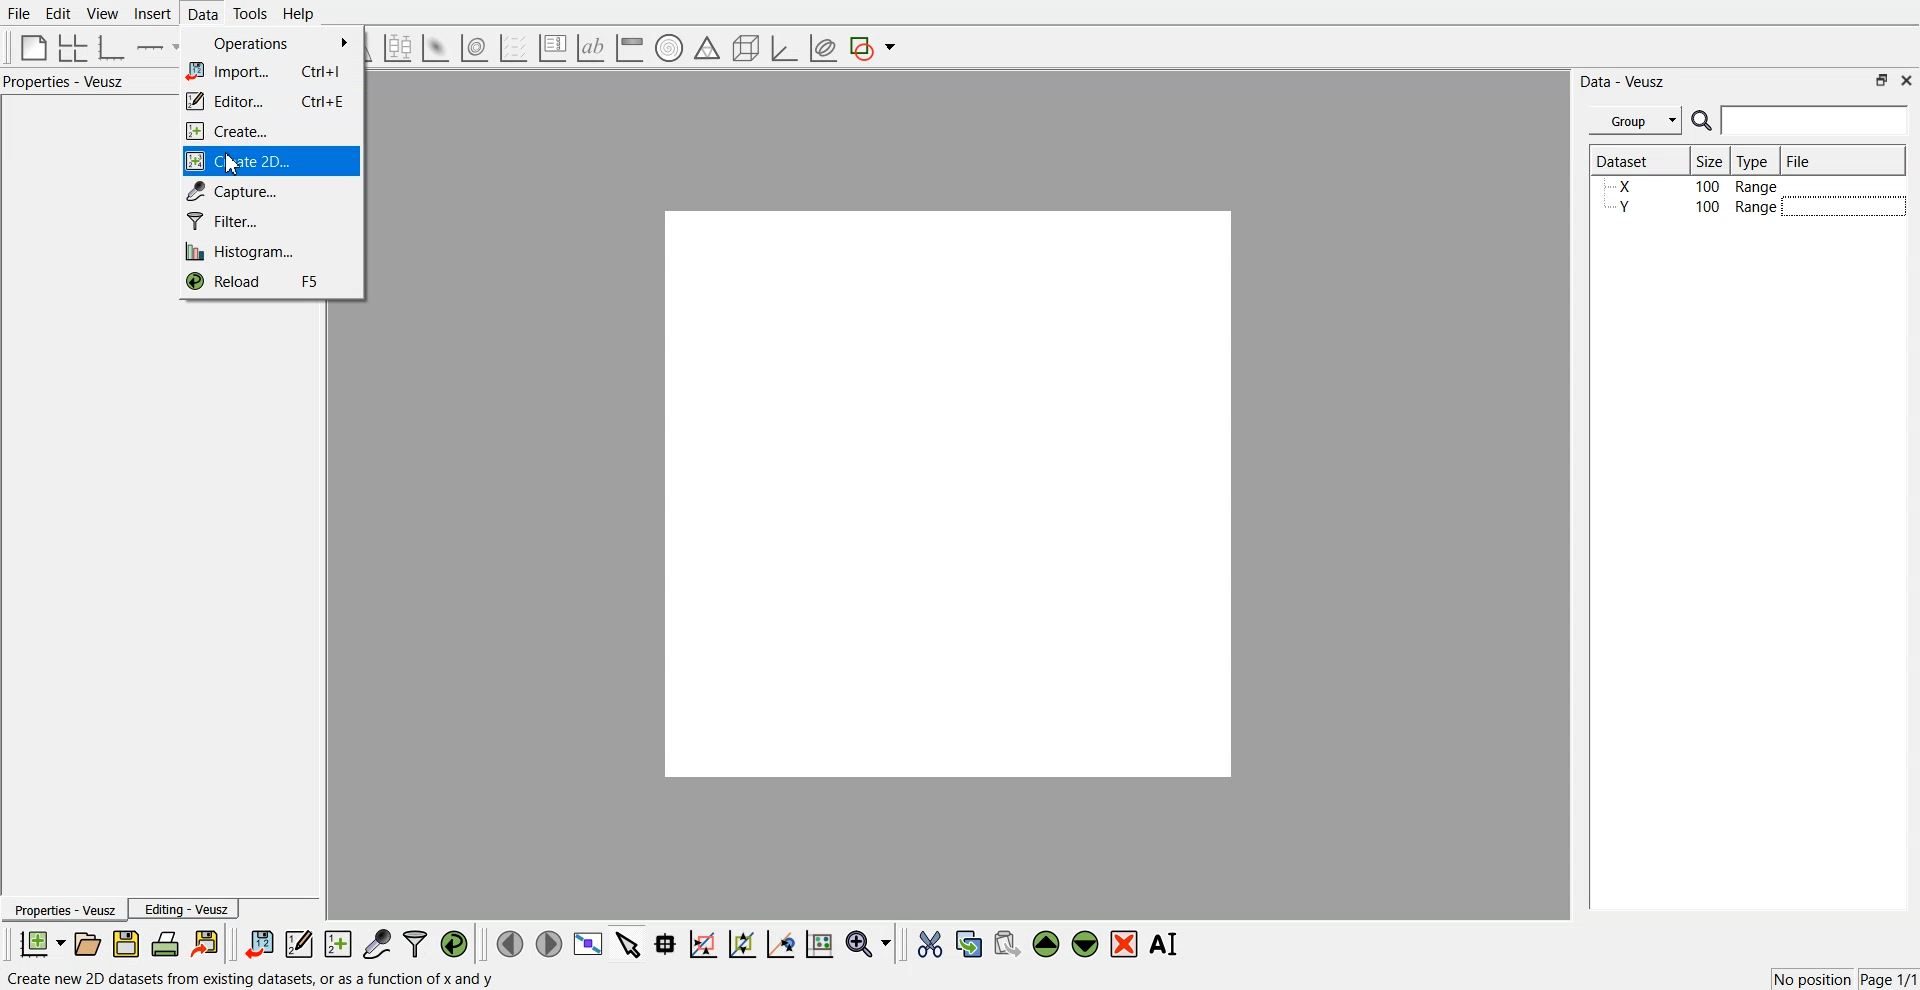  Describe the element at coordinates (271, 161) in the screenshot. I see `Create 2D` at that location.